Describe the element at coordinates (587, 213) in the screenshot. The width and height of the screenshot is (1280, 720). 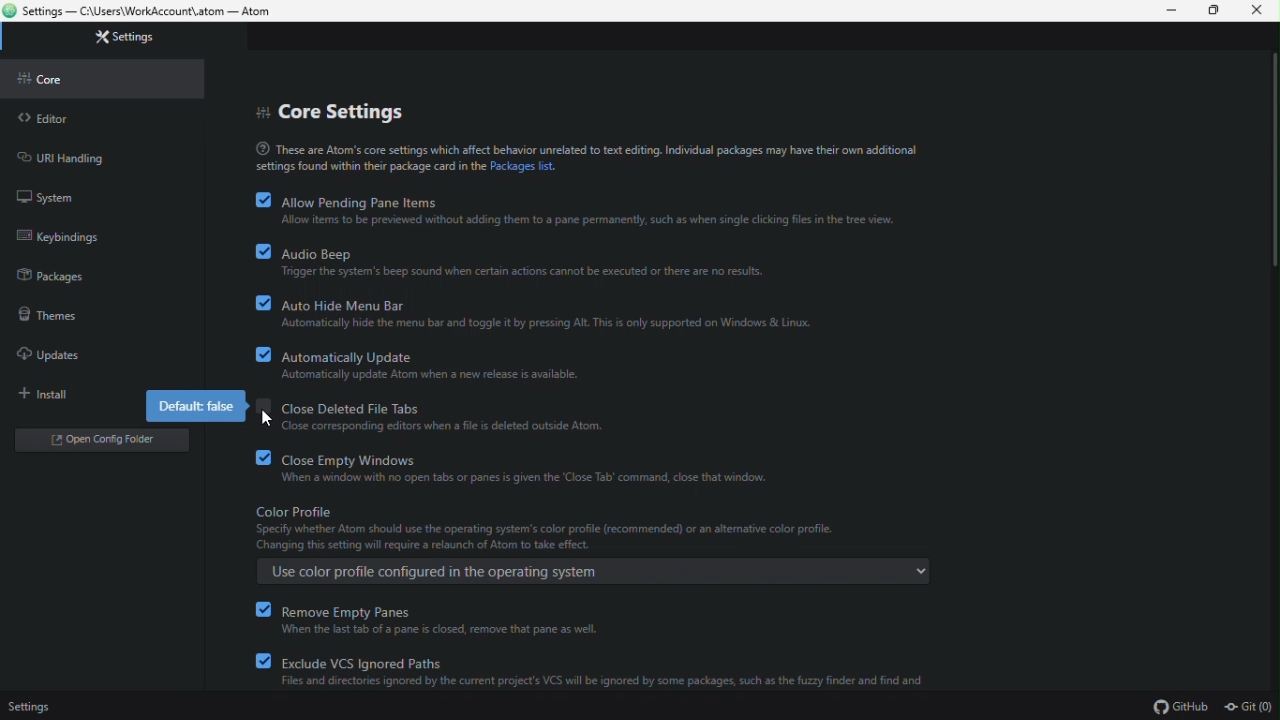
I see `allow pending pane items` at that location.